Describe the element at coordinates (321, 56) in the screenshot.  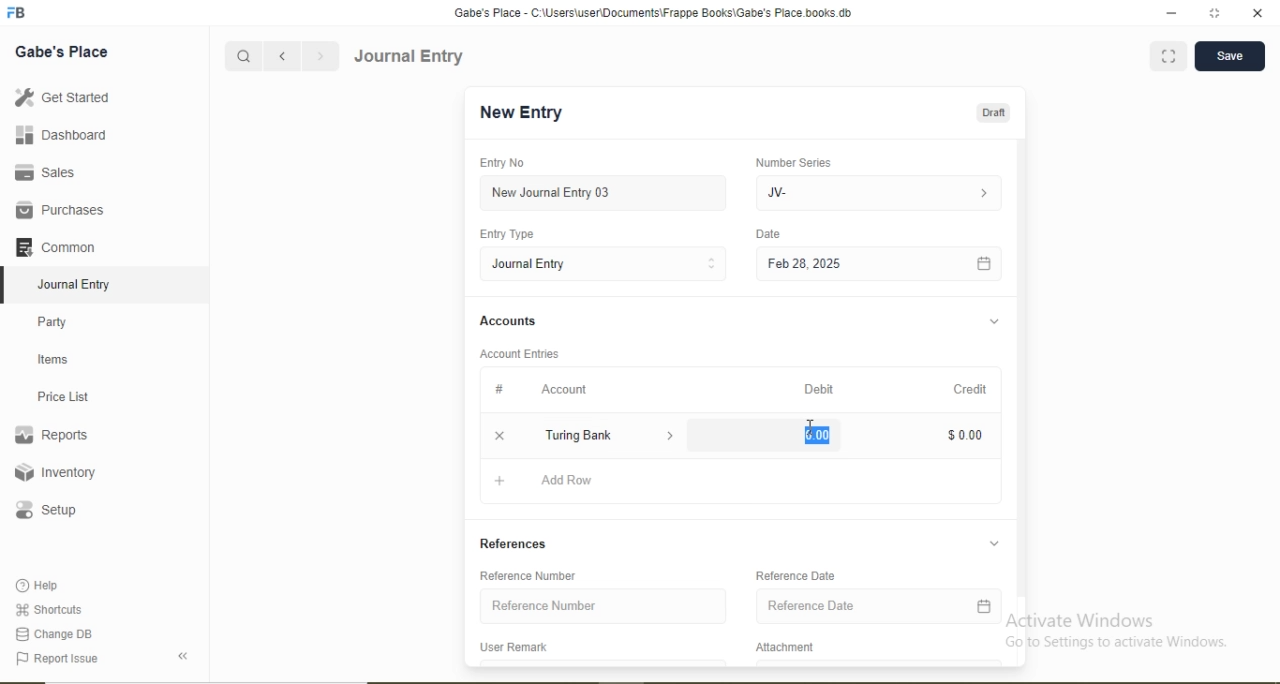
I see `Forward` at that location.